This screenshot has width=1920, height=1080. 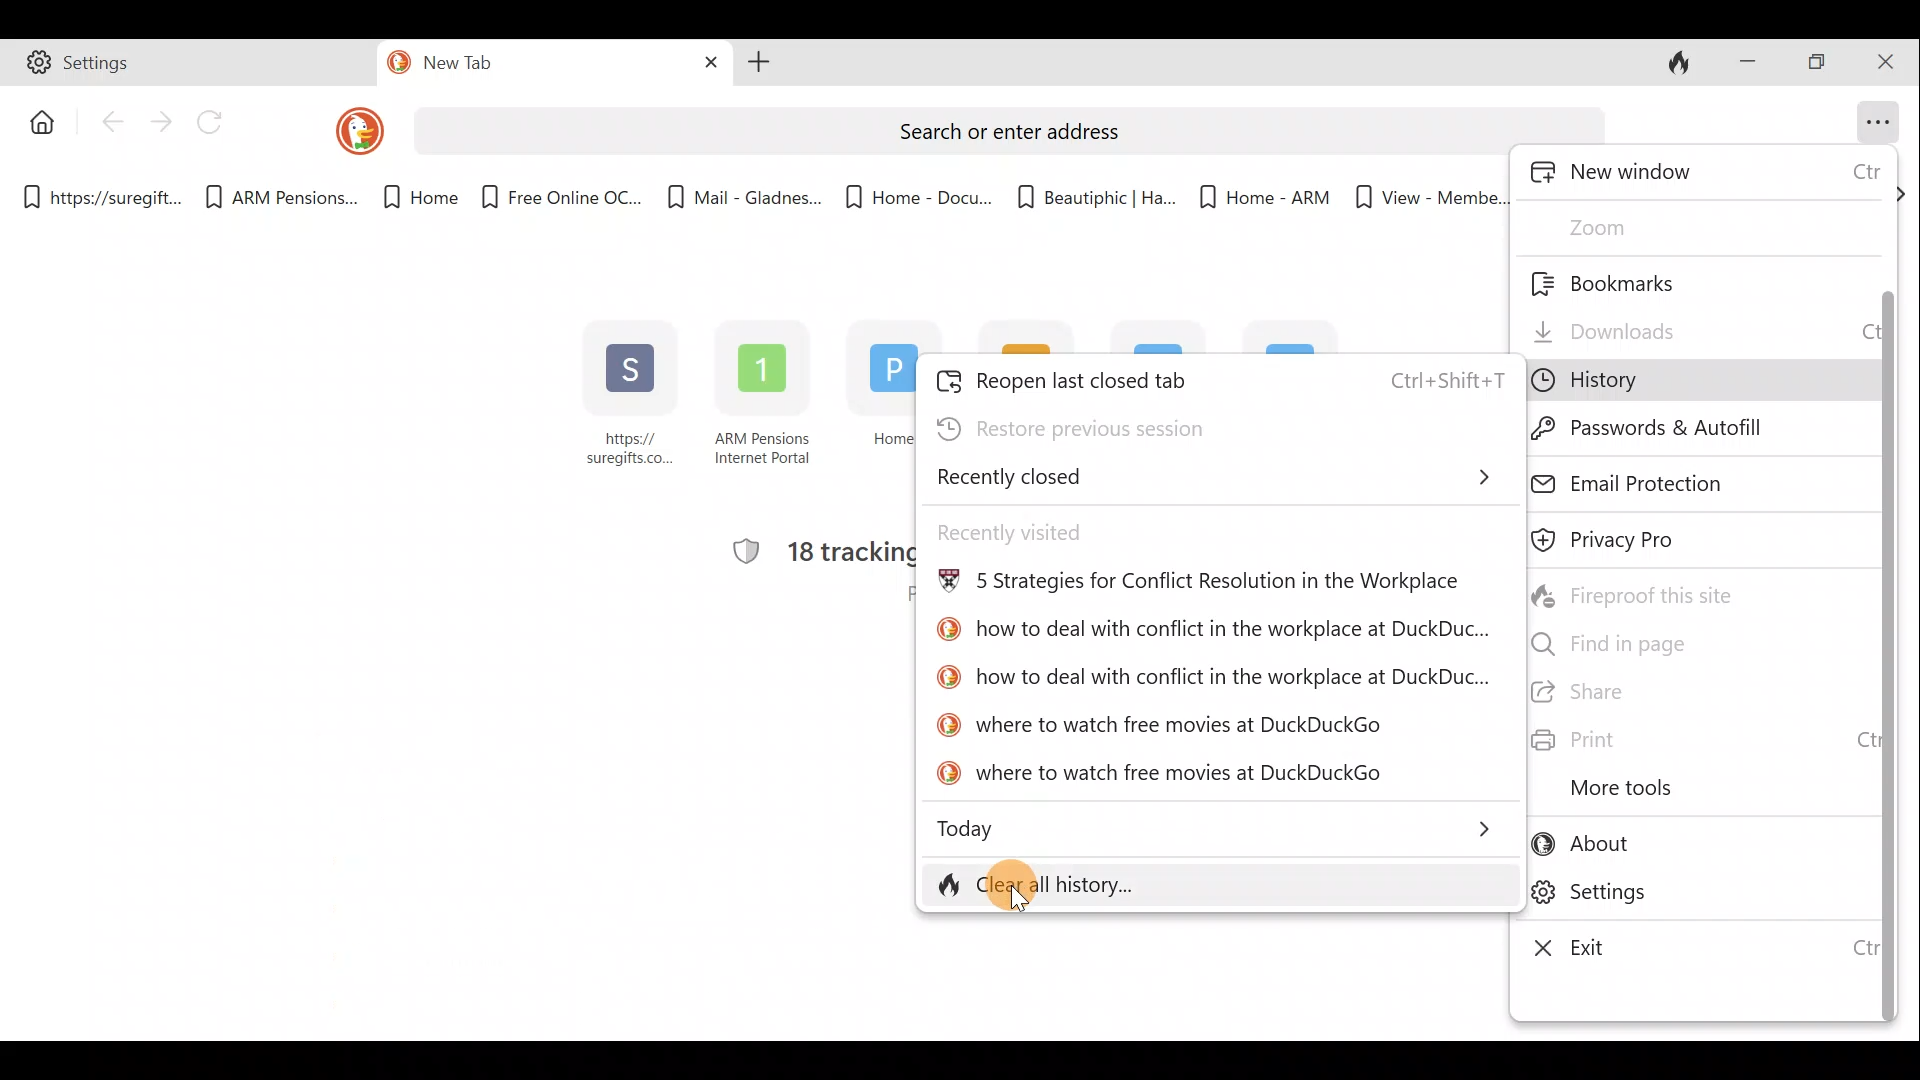 What do you see at coordinates (275, 198) in the screenshot?
I see `ARM Pensions.` at bounding box center [275, 198].